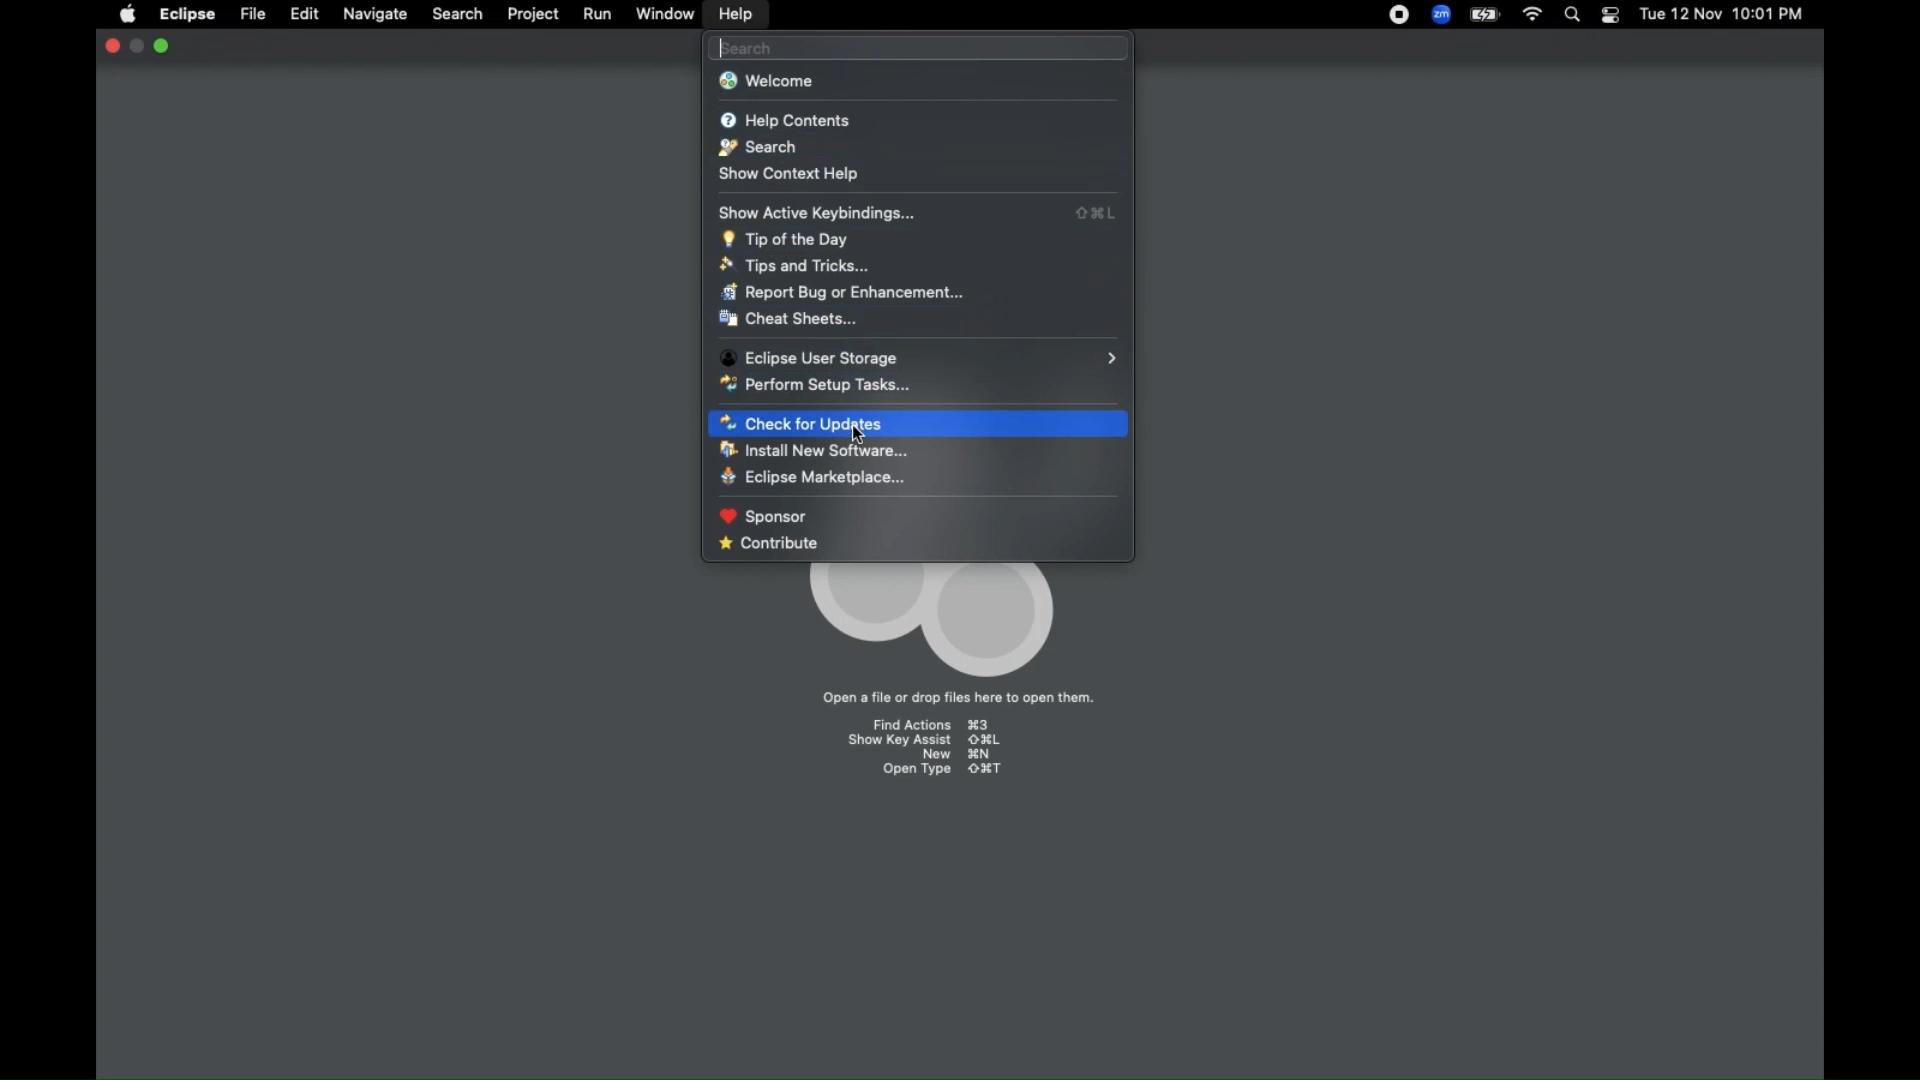  What do you see at coordinates (1571, 16) in the screenshot?
I see `Search` at bounding box center [1571, 16].